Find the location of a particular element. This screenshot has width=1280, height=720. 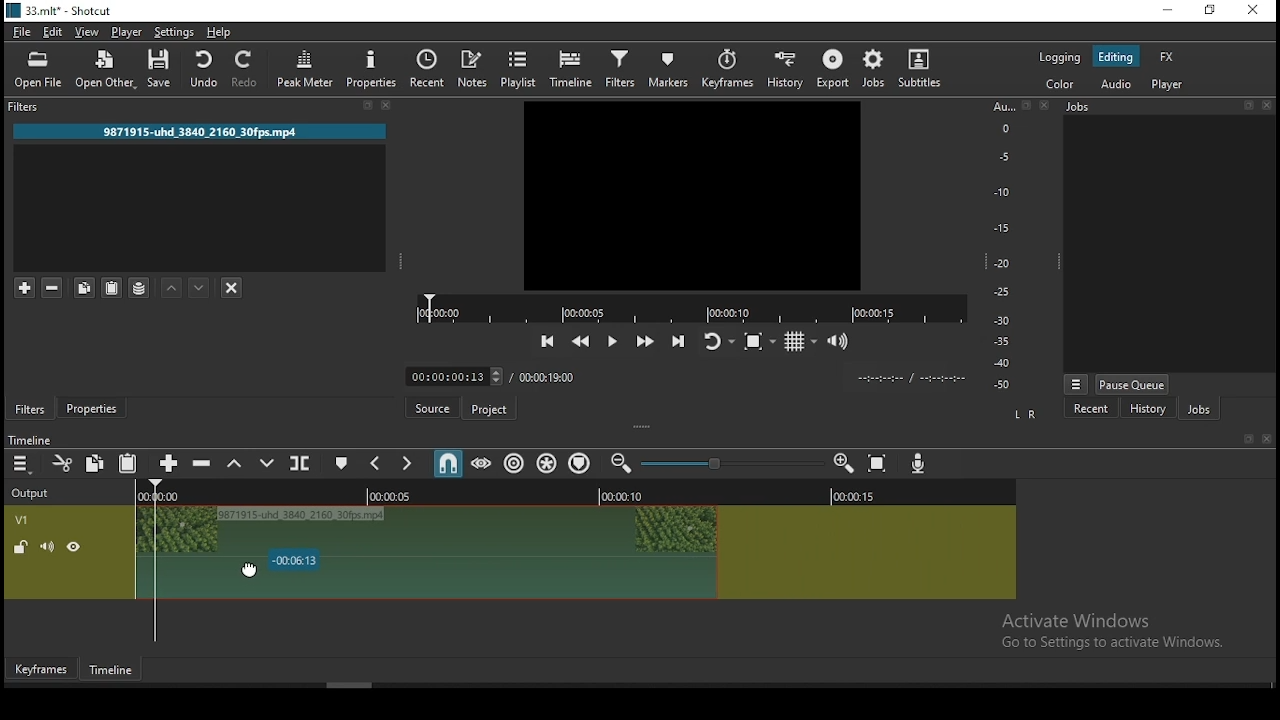

zoom in or zoom out slider is located at coordinates (727, 464).